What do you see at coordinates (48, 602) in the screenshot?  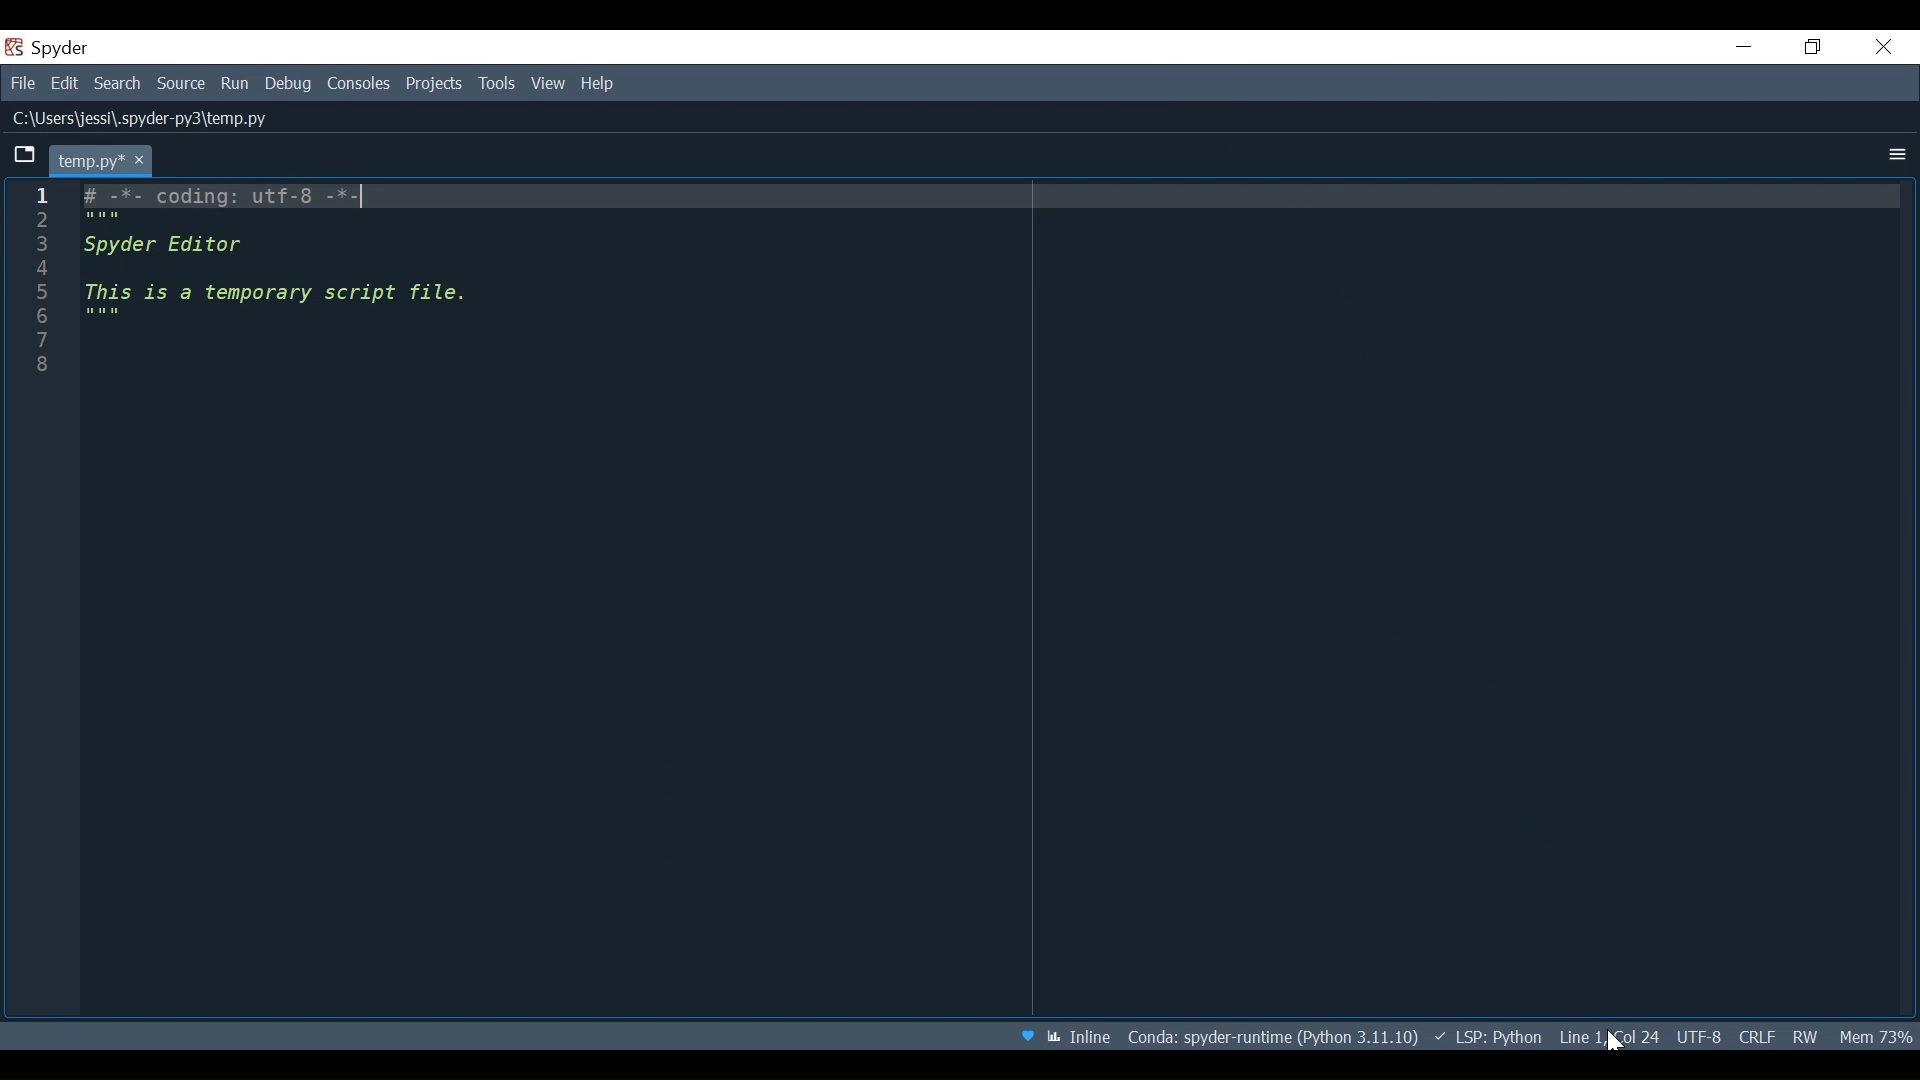 I see `line column` at bounding box center [48, 602].